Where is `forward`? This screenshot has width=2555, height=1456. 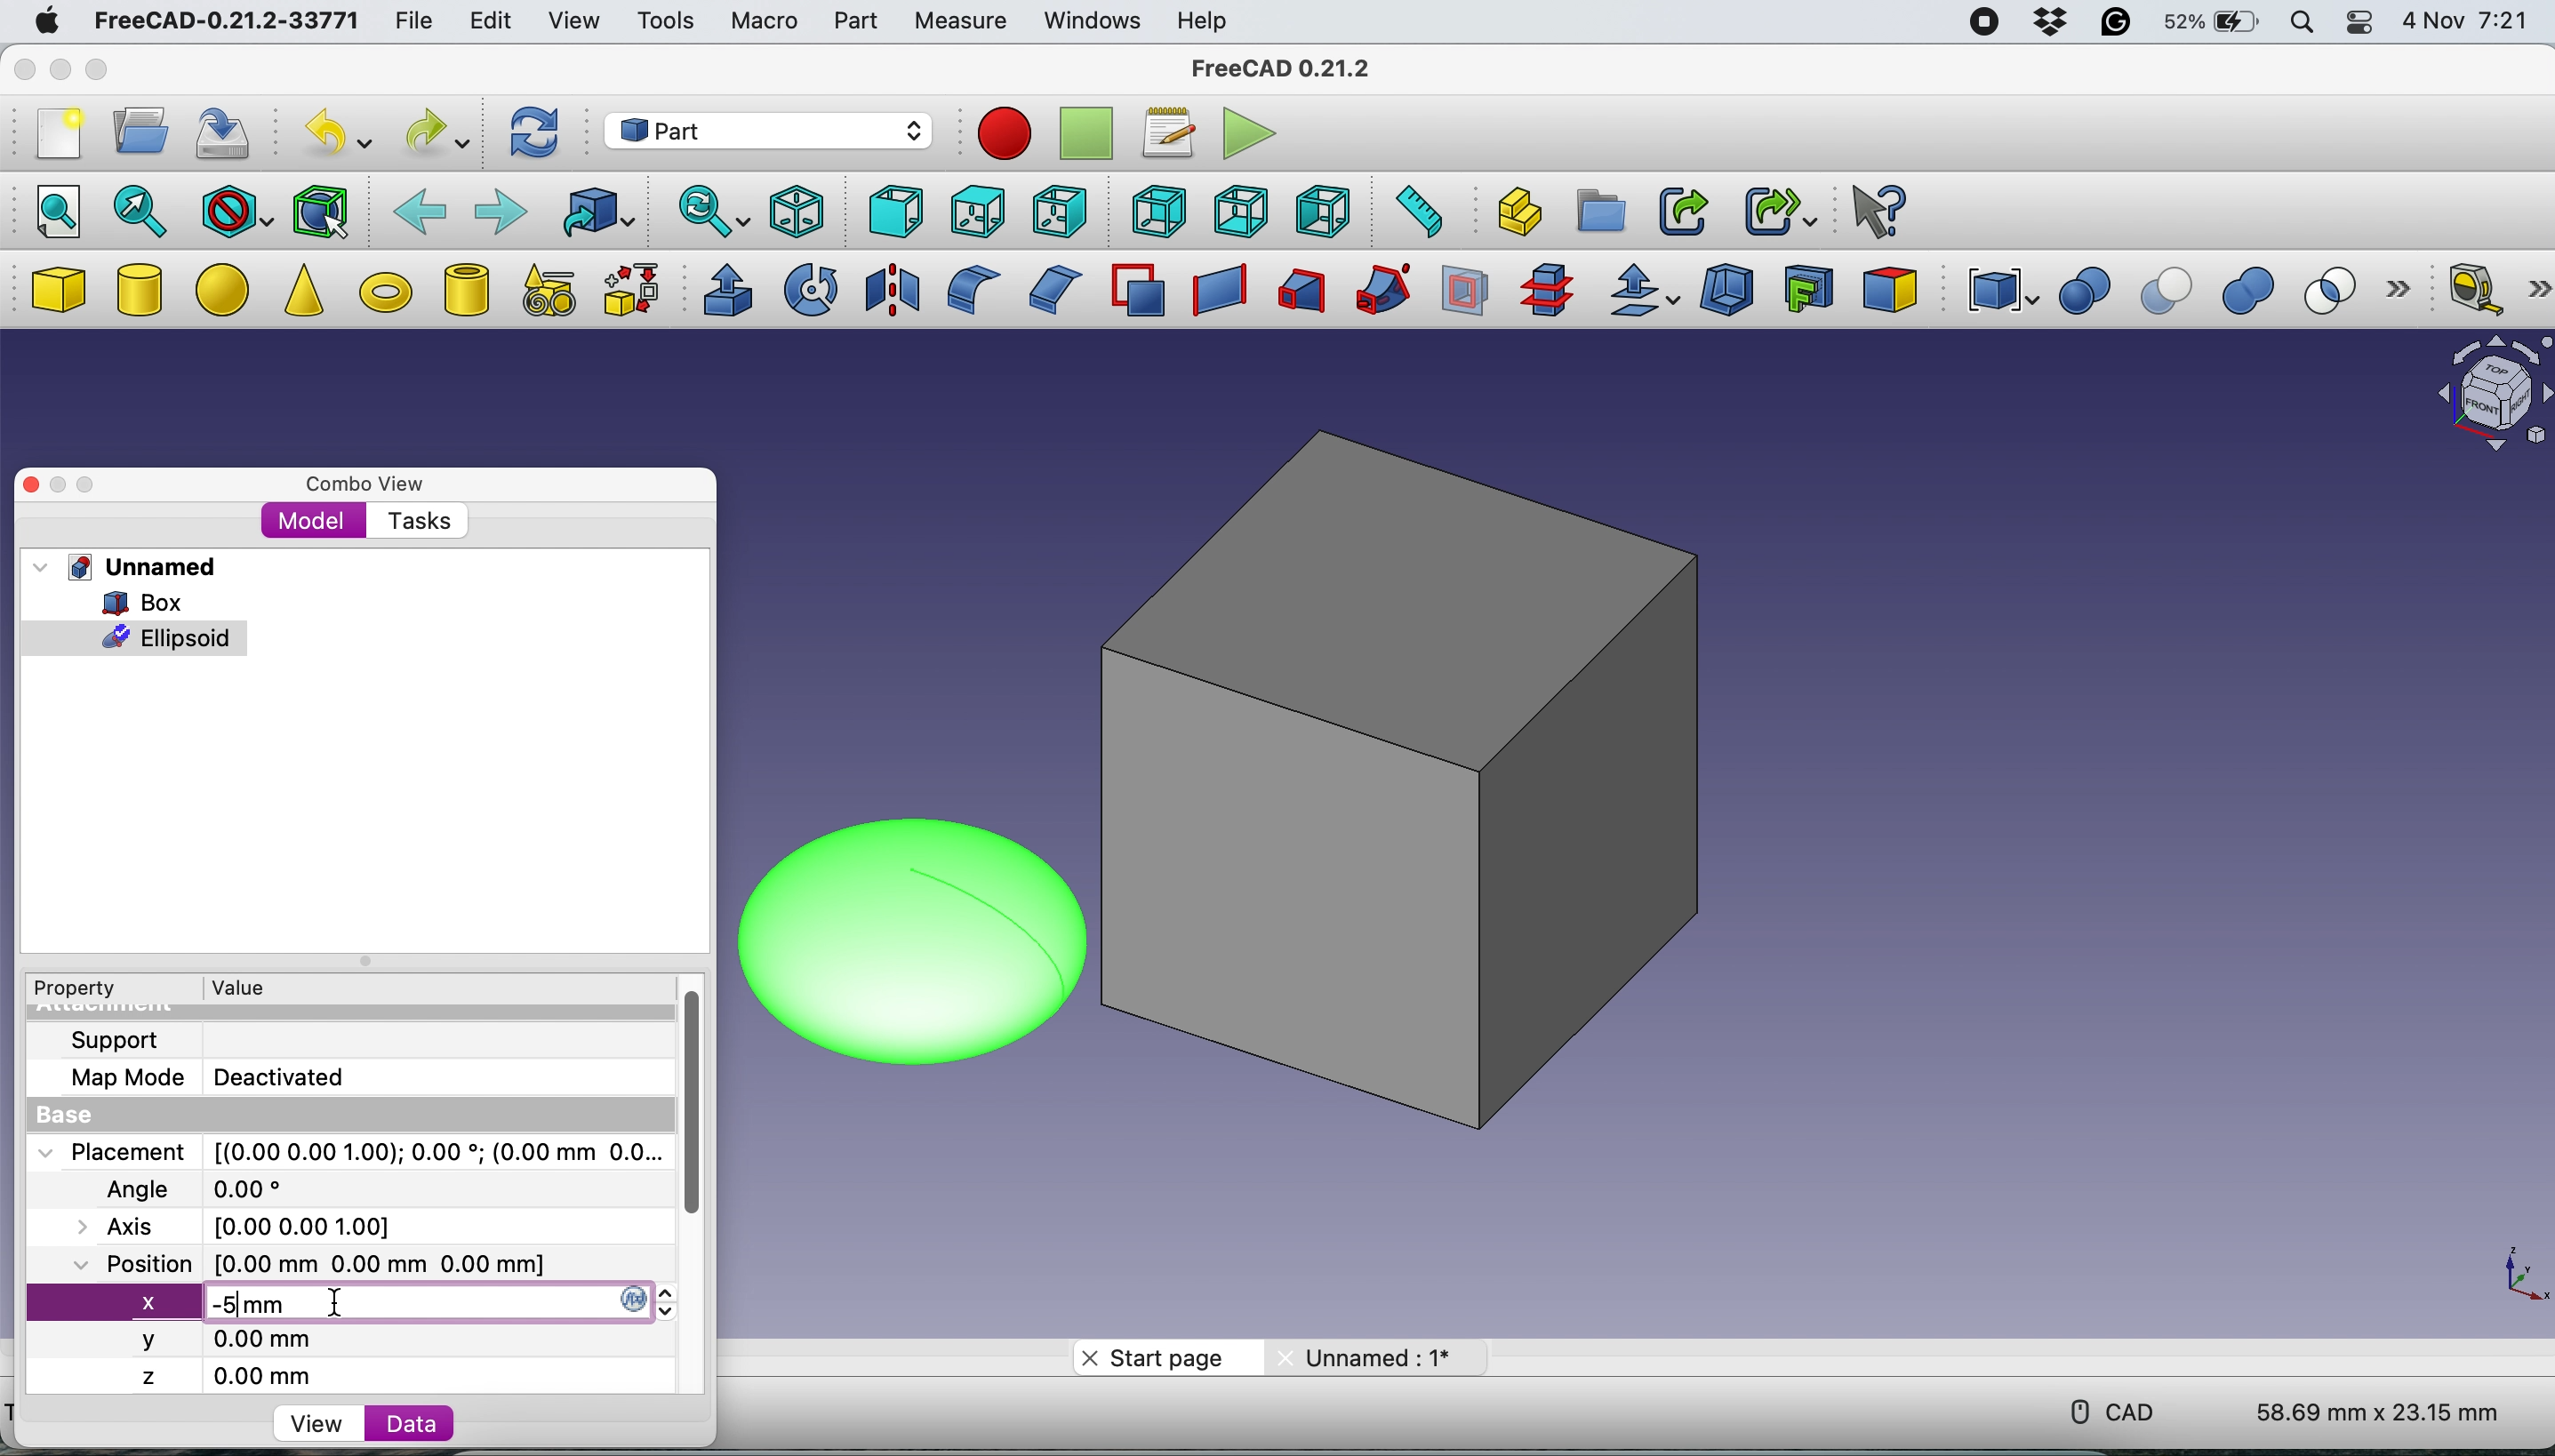 forward is located at coordinates (498, 209).